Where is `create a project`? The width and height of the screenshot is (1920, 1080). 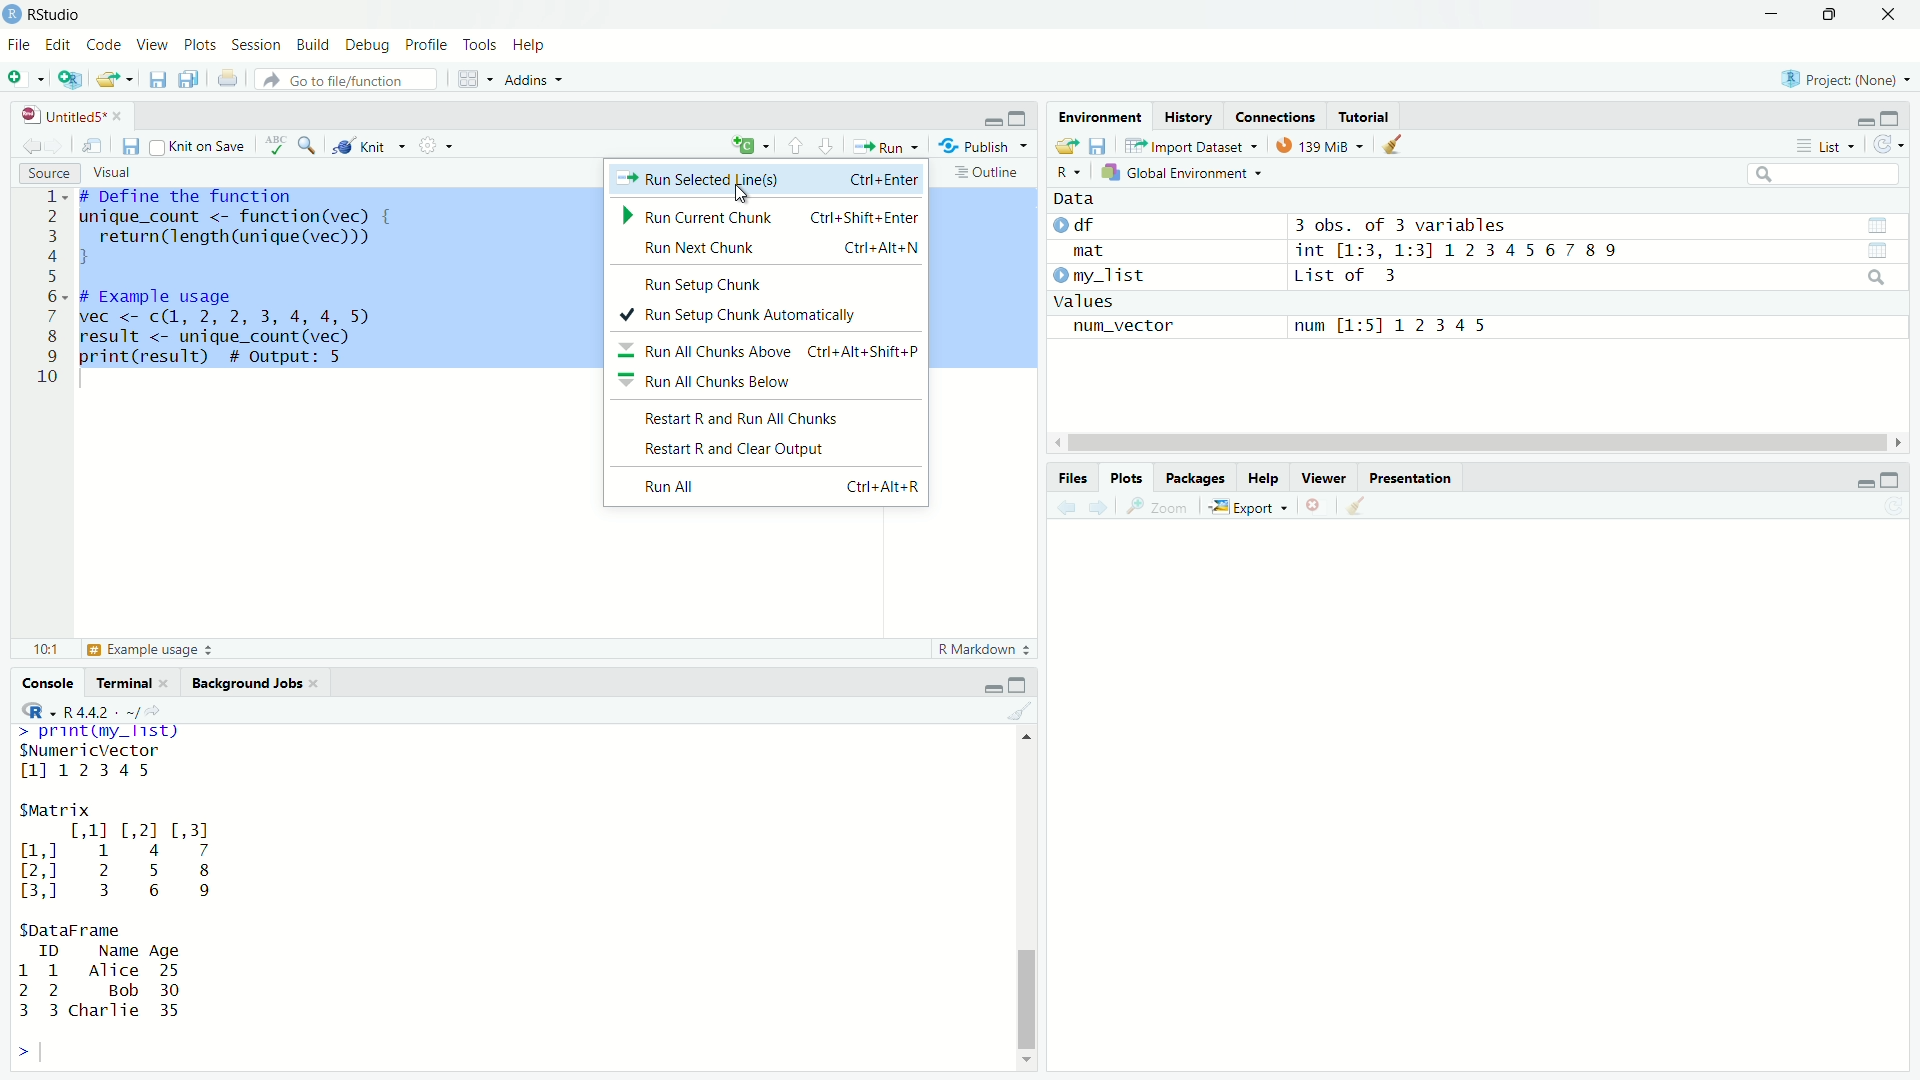
create a project is located at coordinates (73, 79).